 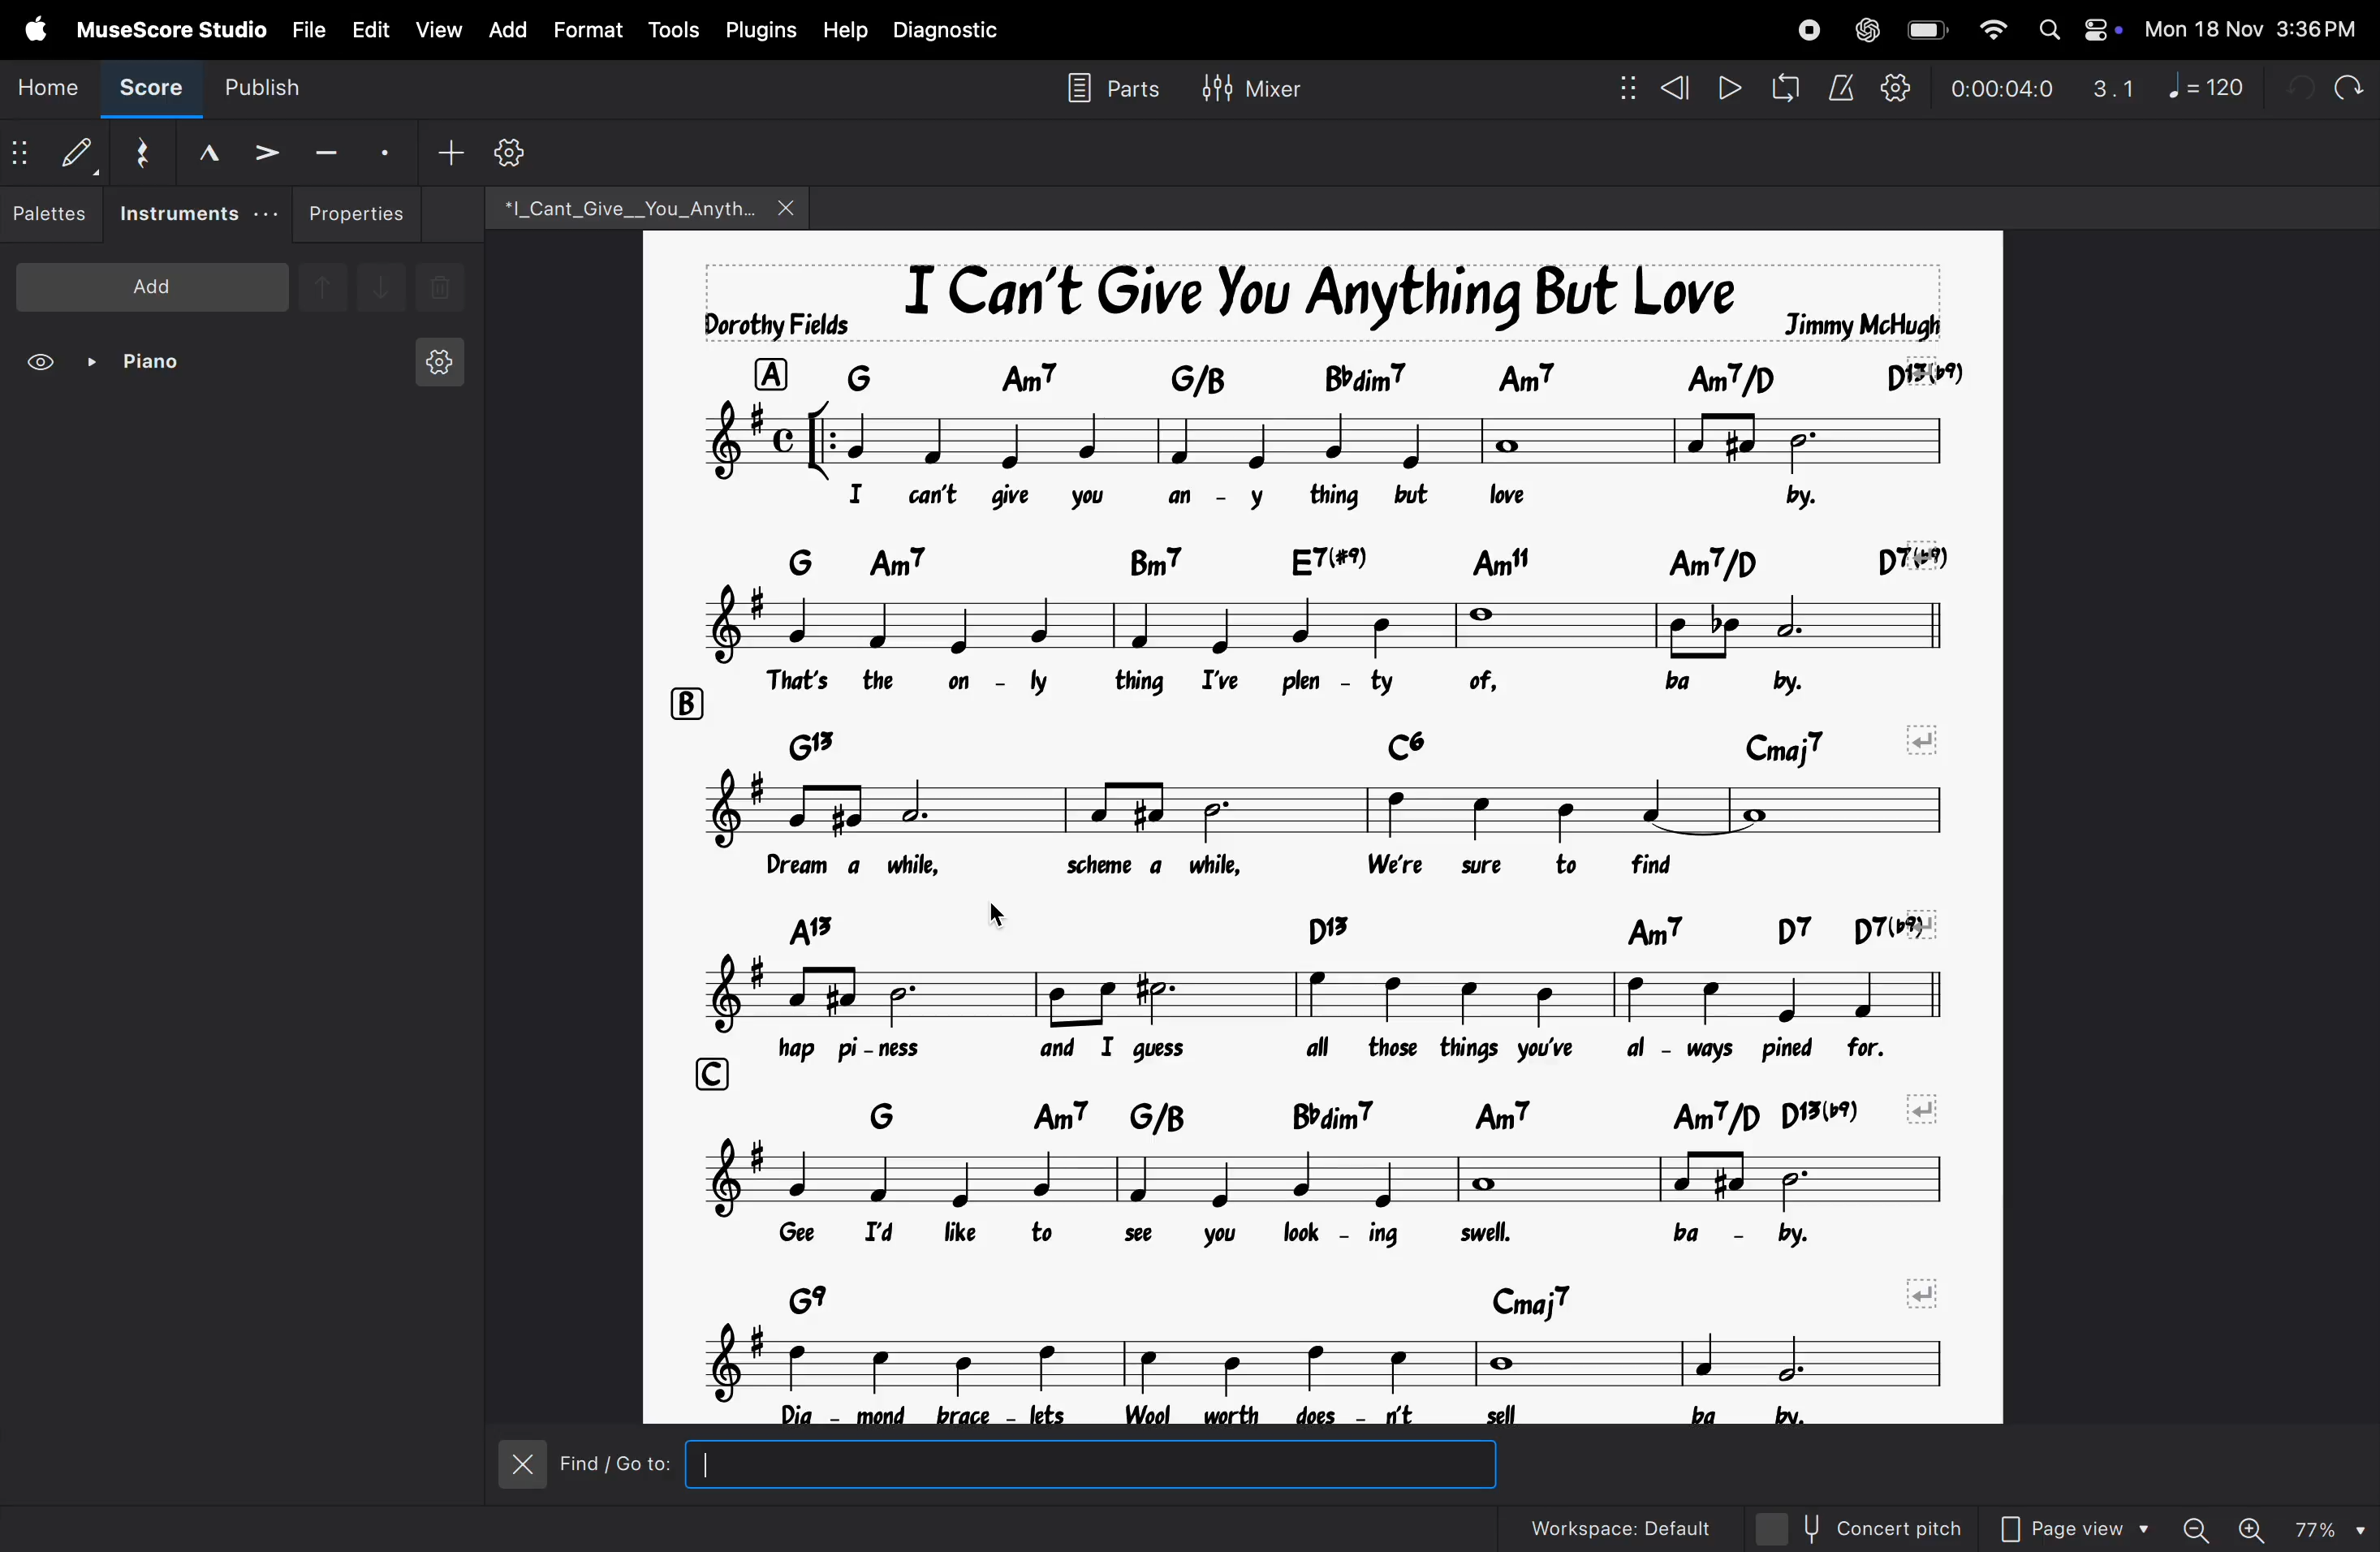 What do you see at coordinates (1357, 927) in the screenshot?
I see `chord symbols` at bounding box center [1357, 927].